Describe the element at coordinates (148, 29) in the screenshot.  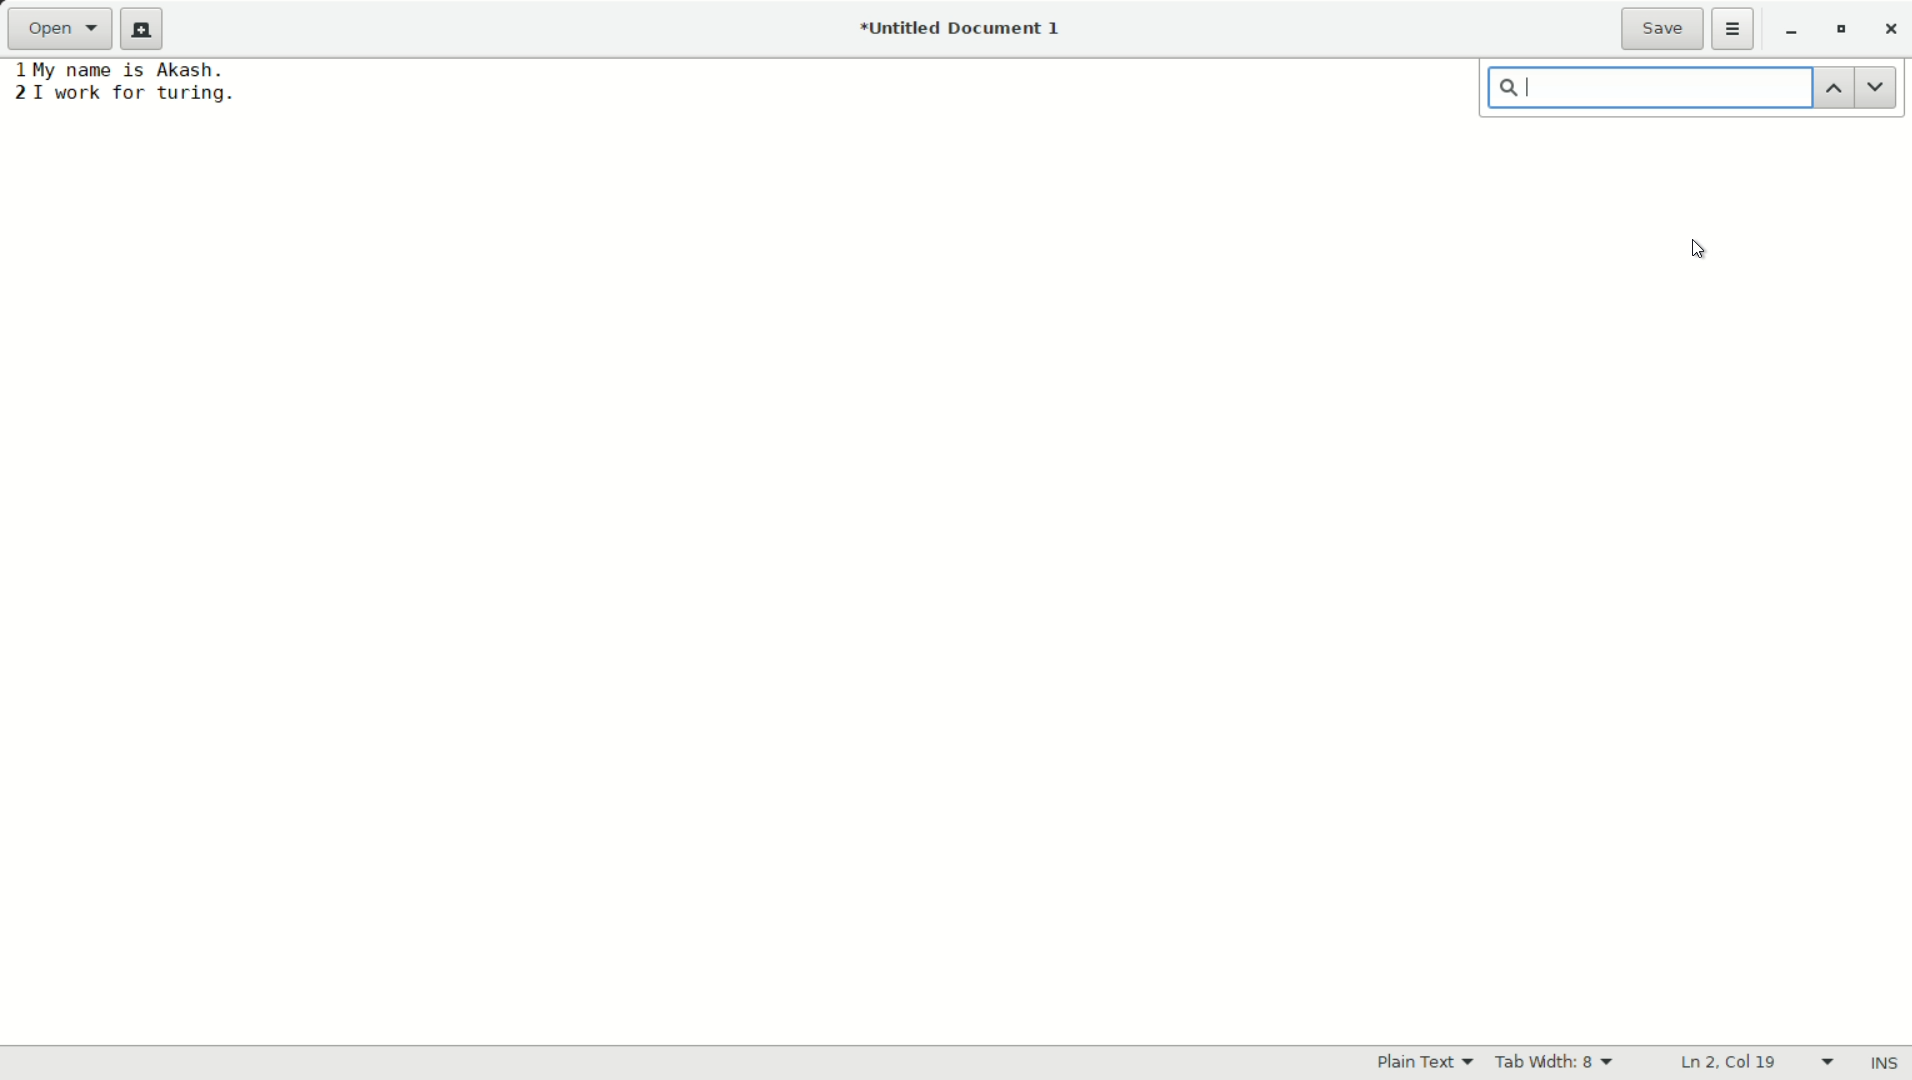
I see `new document` at that location.